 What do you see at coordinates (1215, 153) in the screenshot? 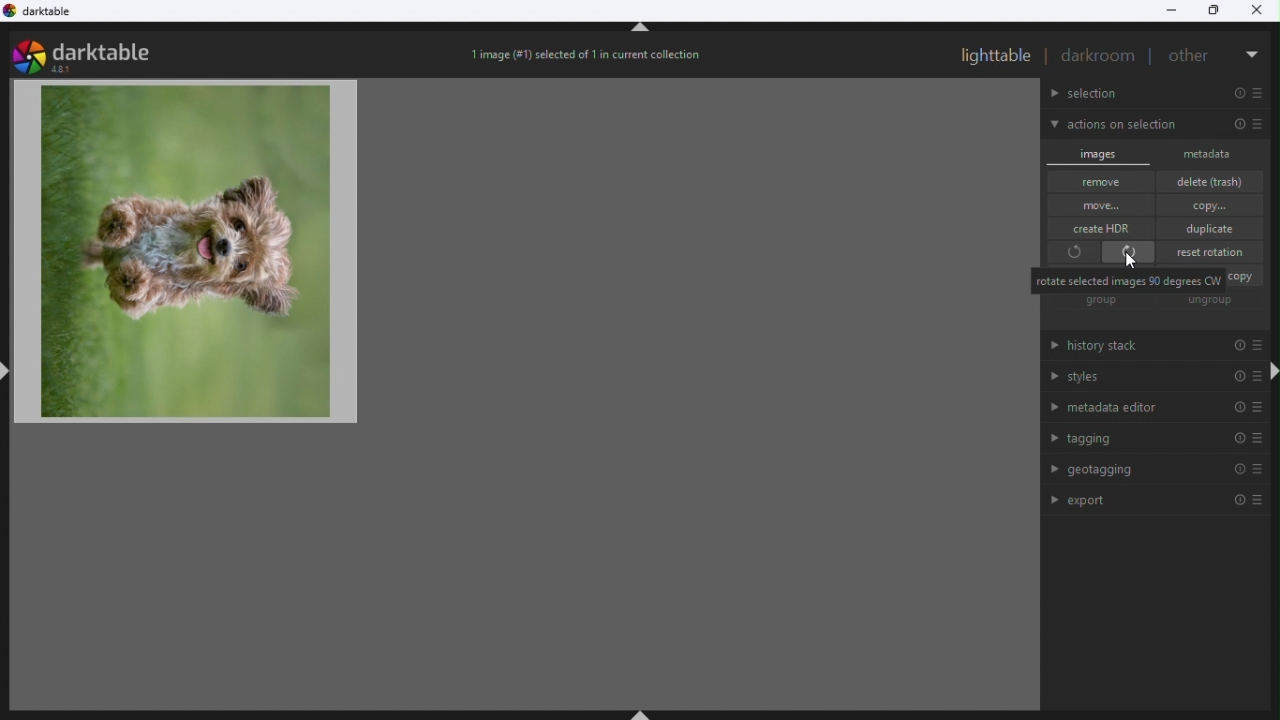
I see `meta data` at bounding box center [1215, 153].